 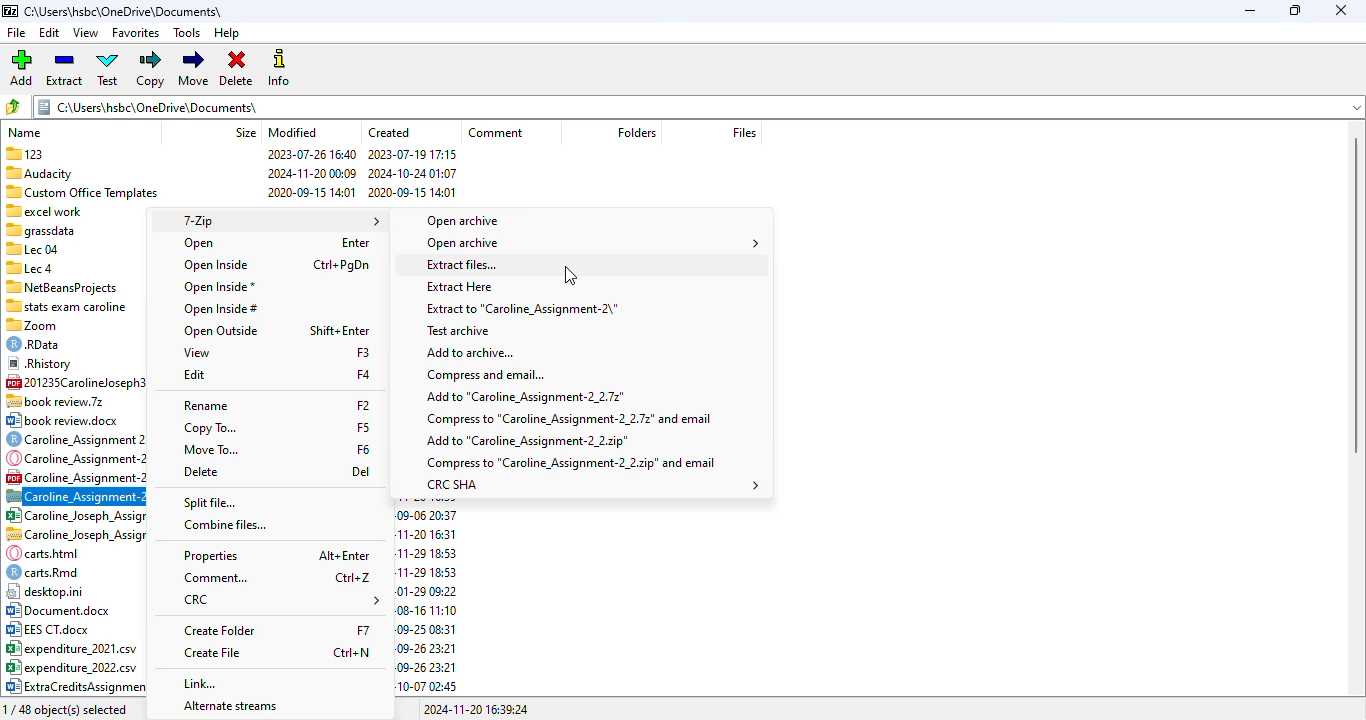 I want to click on carts.htm! 624921 2022-11-29 1853 2022-11-29 18:53, so click(x=74, y=553).